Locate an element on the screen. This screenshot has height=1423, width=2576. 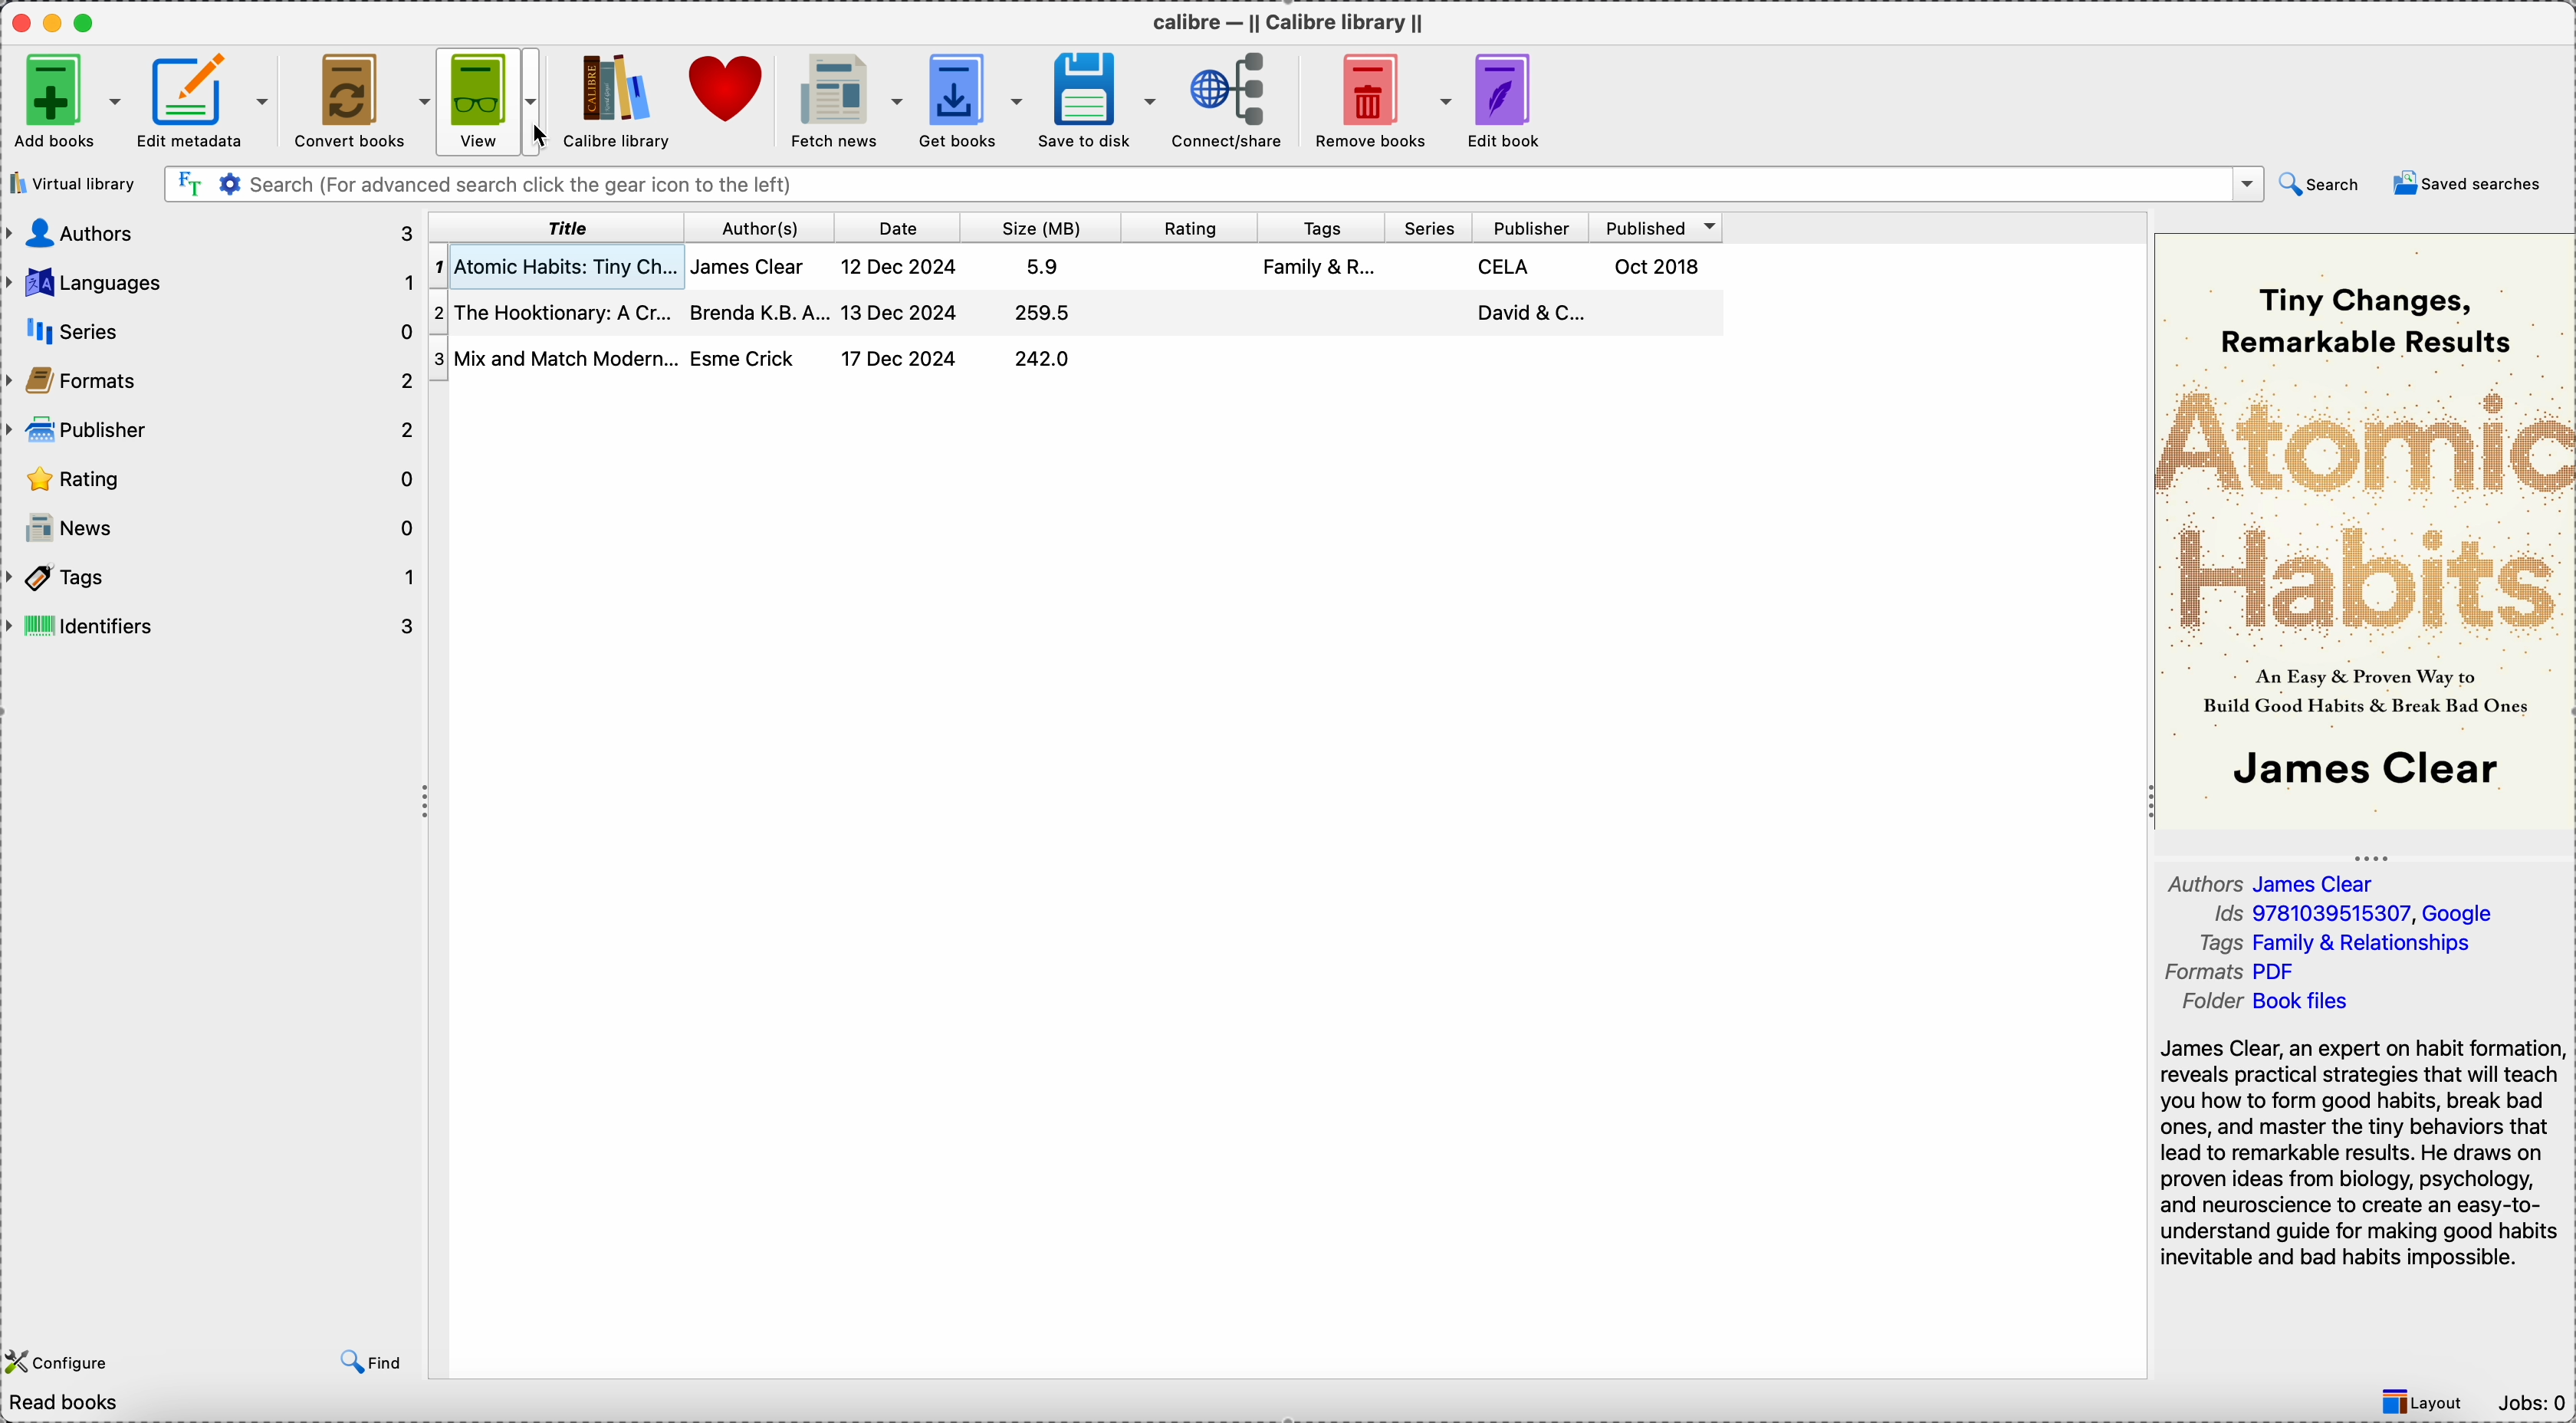
17 Dec 2024 is located at coordinates (901, 359).